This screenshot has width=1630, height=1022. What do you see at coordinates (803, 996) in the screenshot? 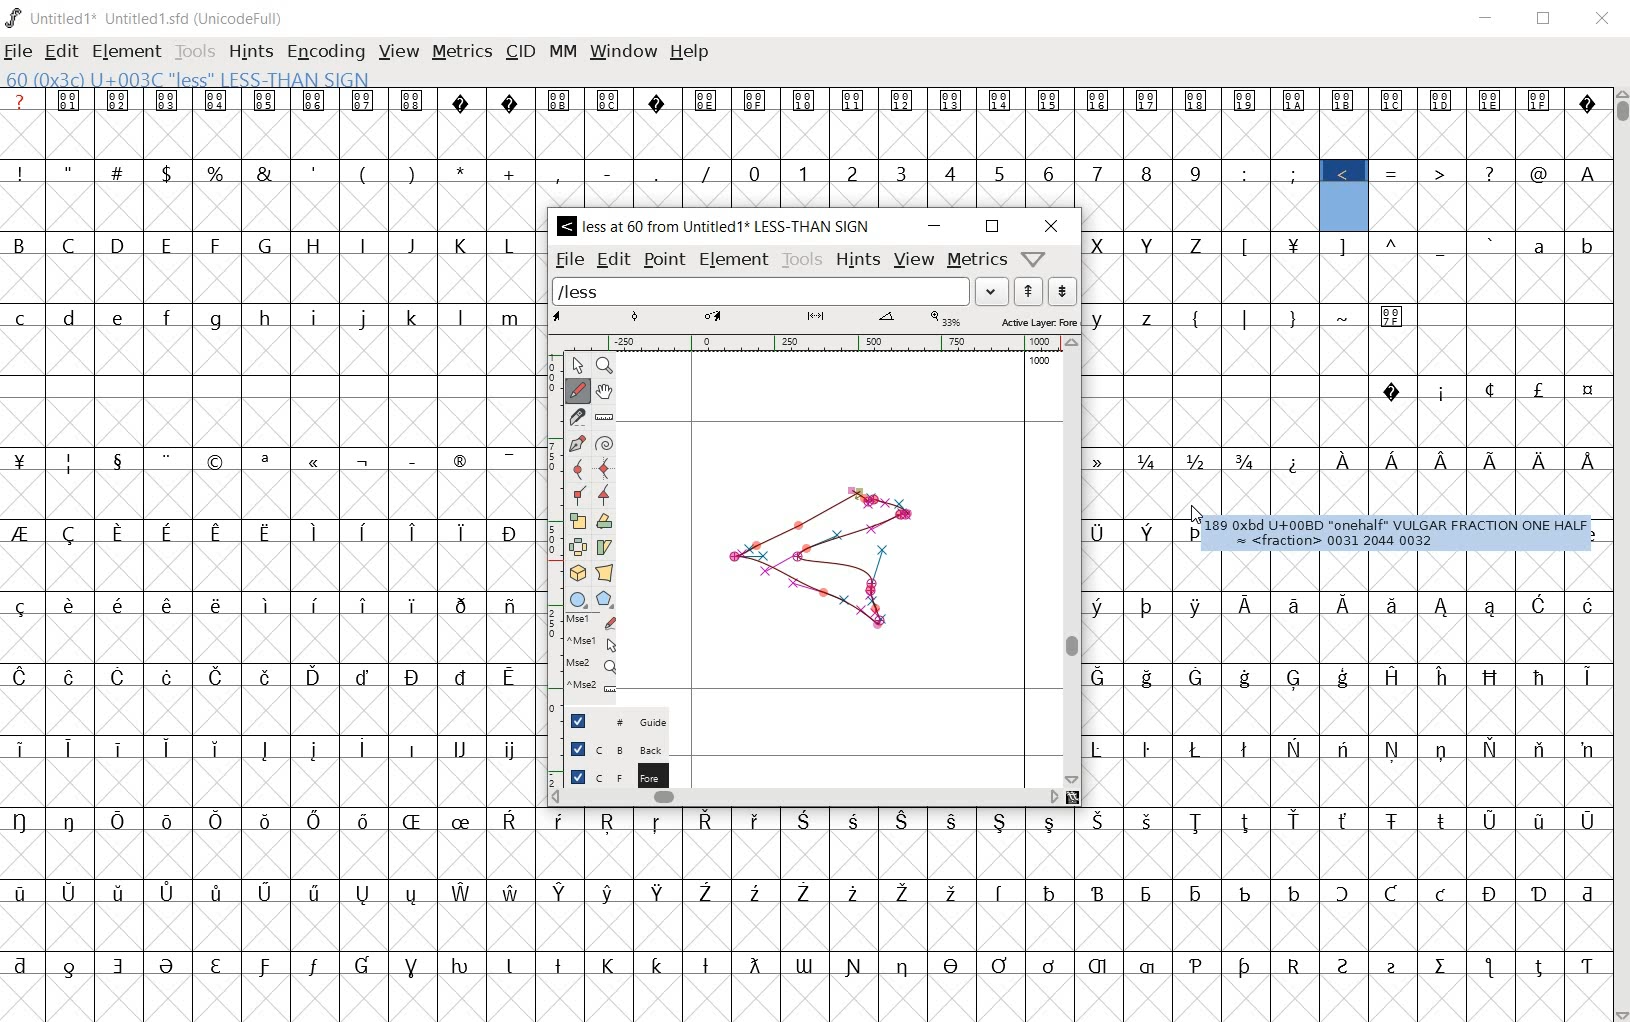
I see `empty cells` at bounding box center [803, 996].